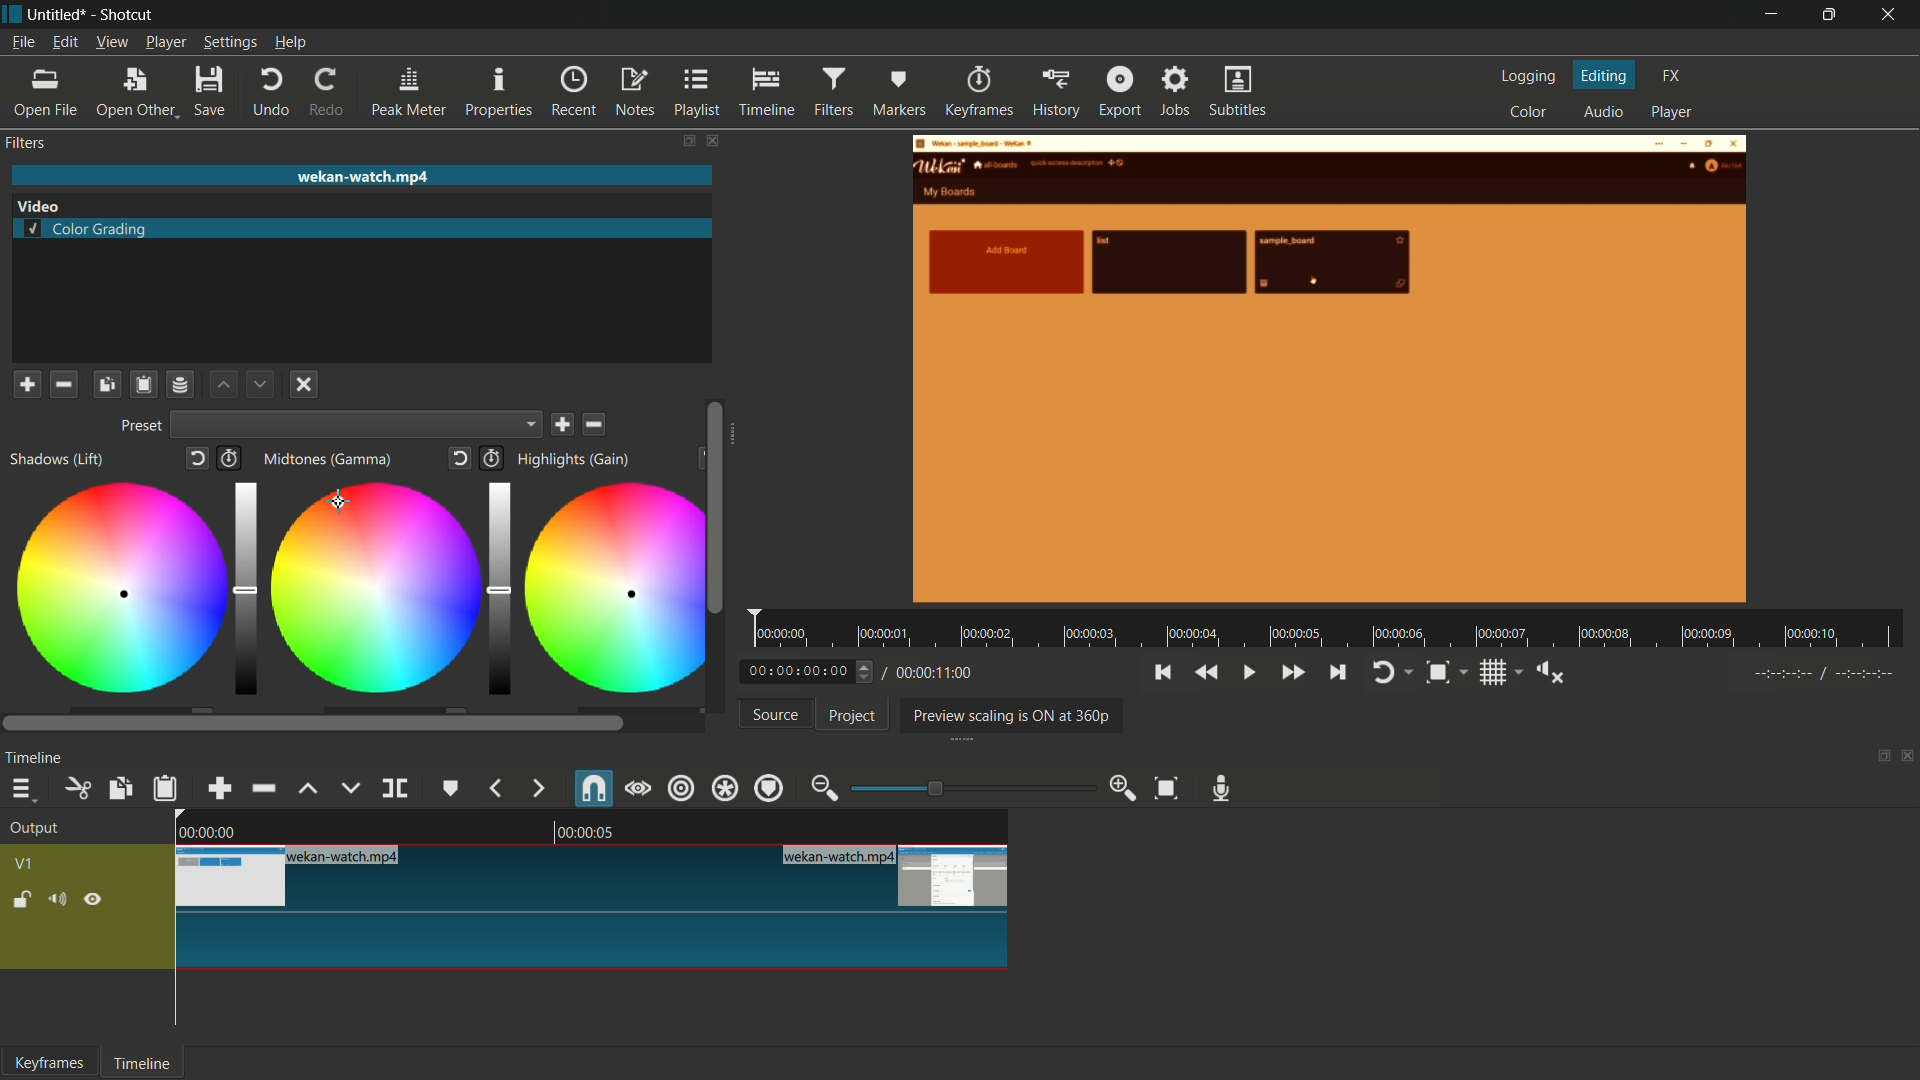 The image size is (1920, 1080). Describe the element at coordinates (246, 589) in the screenshot. I see `adjustment bar` at that location.